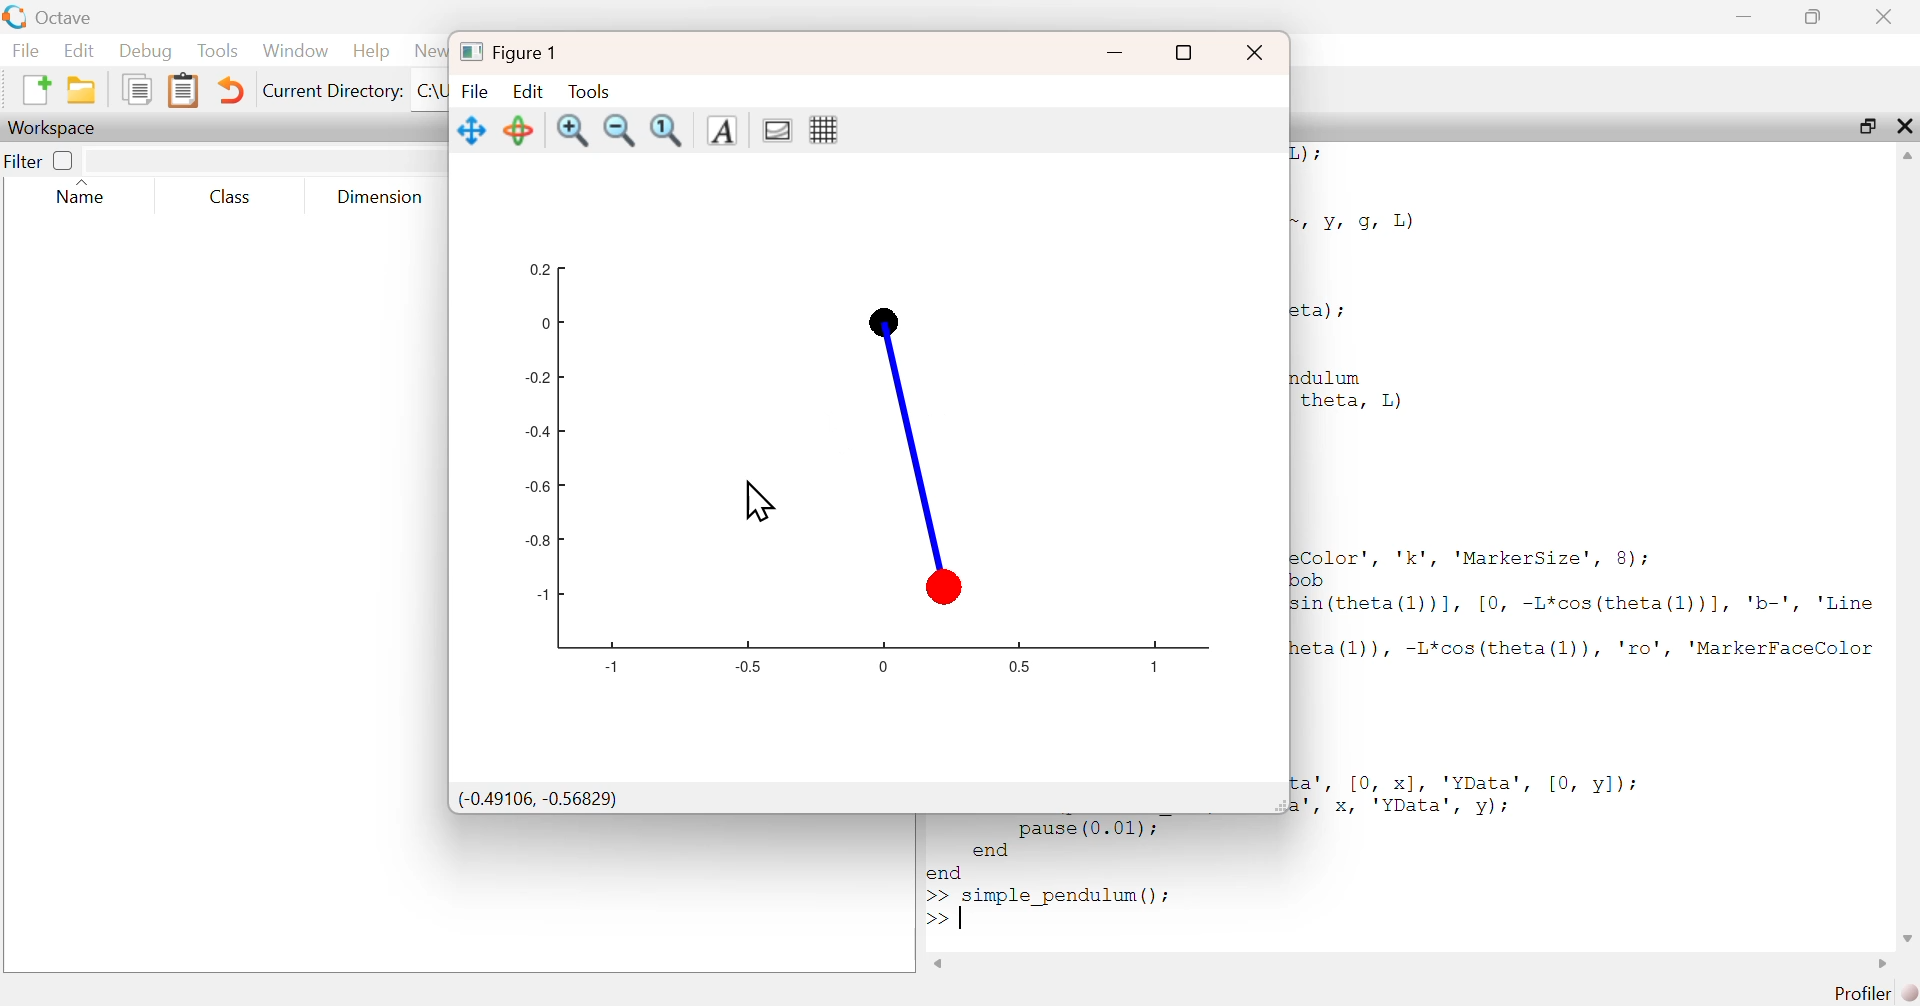 This screenshot has width=1920, height=1006. Describe the element at coordinates (69, 17) in the screenshot. I see `Octave` at that location.